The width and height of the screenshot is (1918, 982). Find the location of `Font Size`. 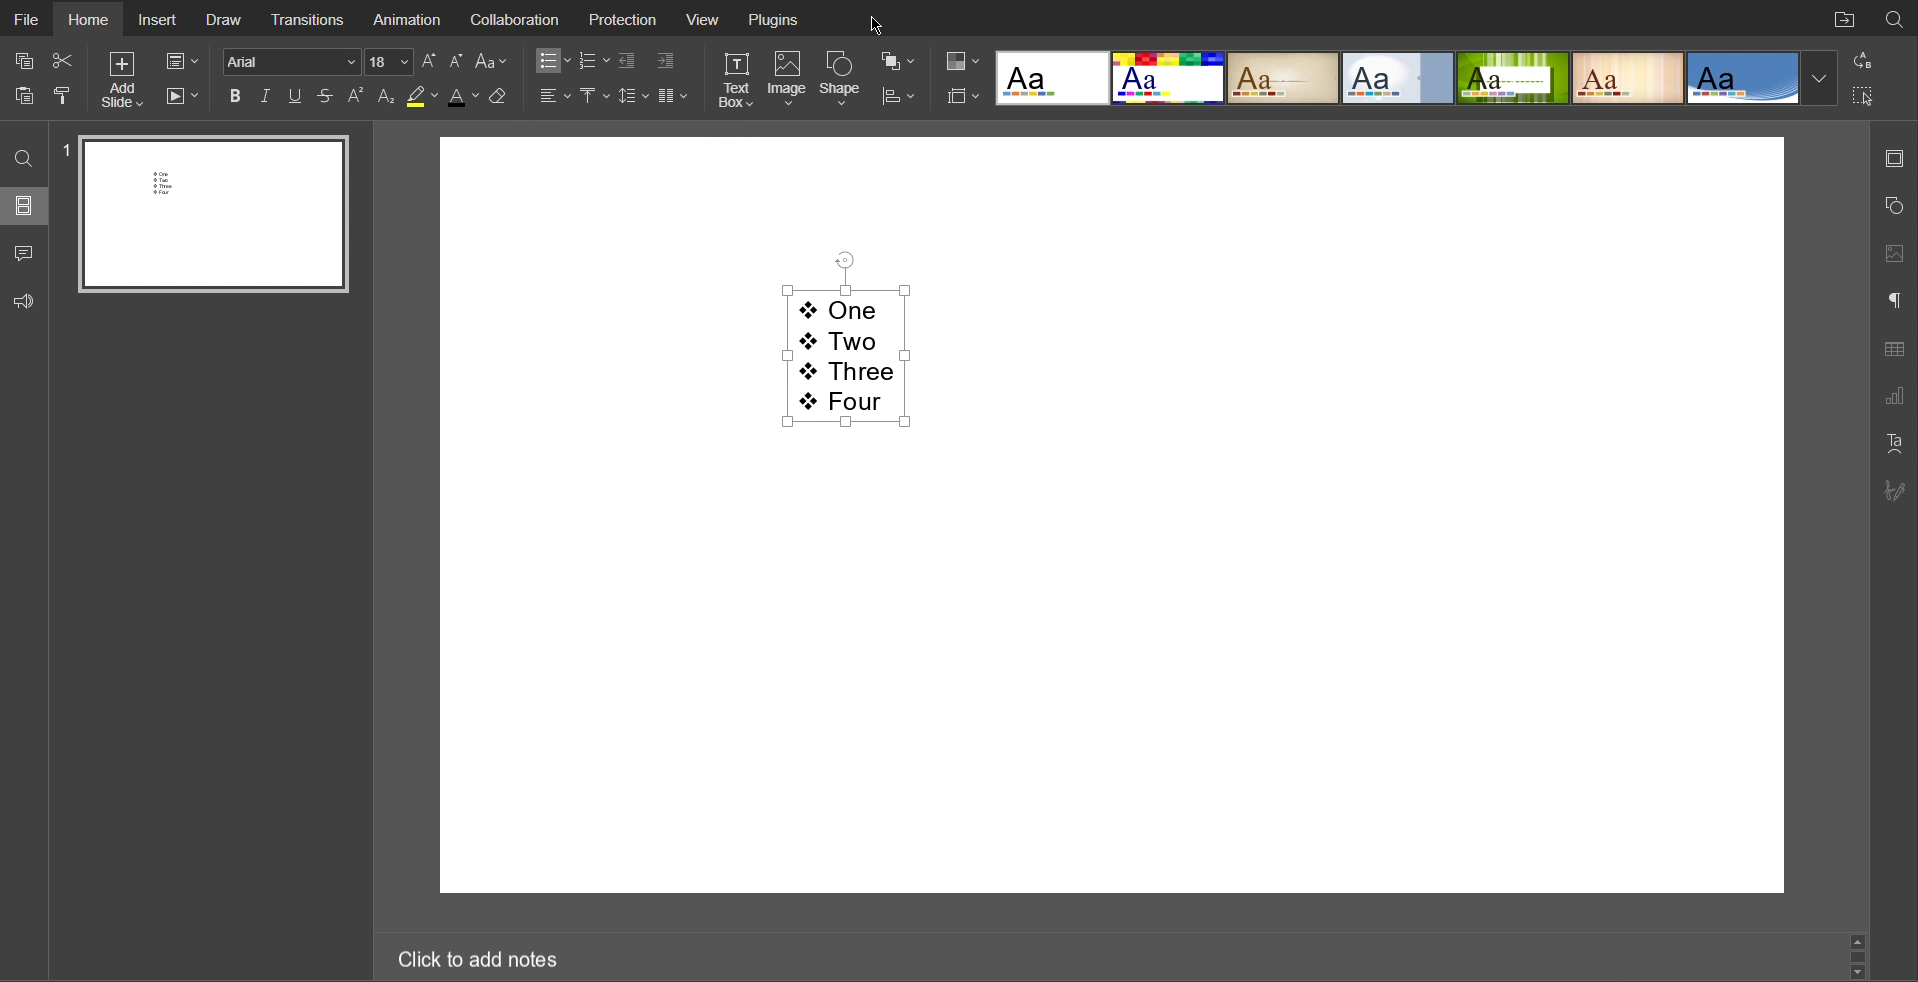

Font Size is located at coordinates (389, 62).